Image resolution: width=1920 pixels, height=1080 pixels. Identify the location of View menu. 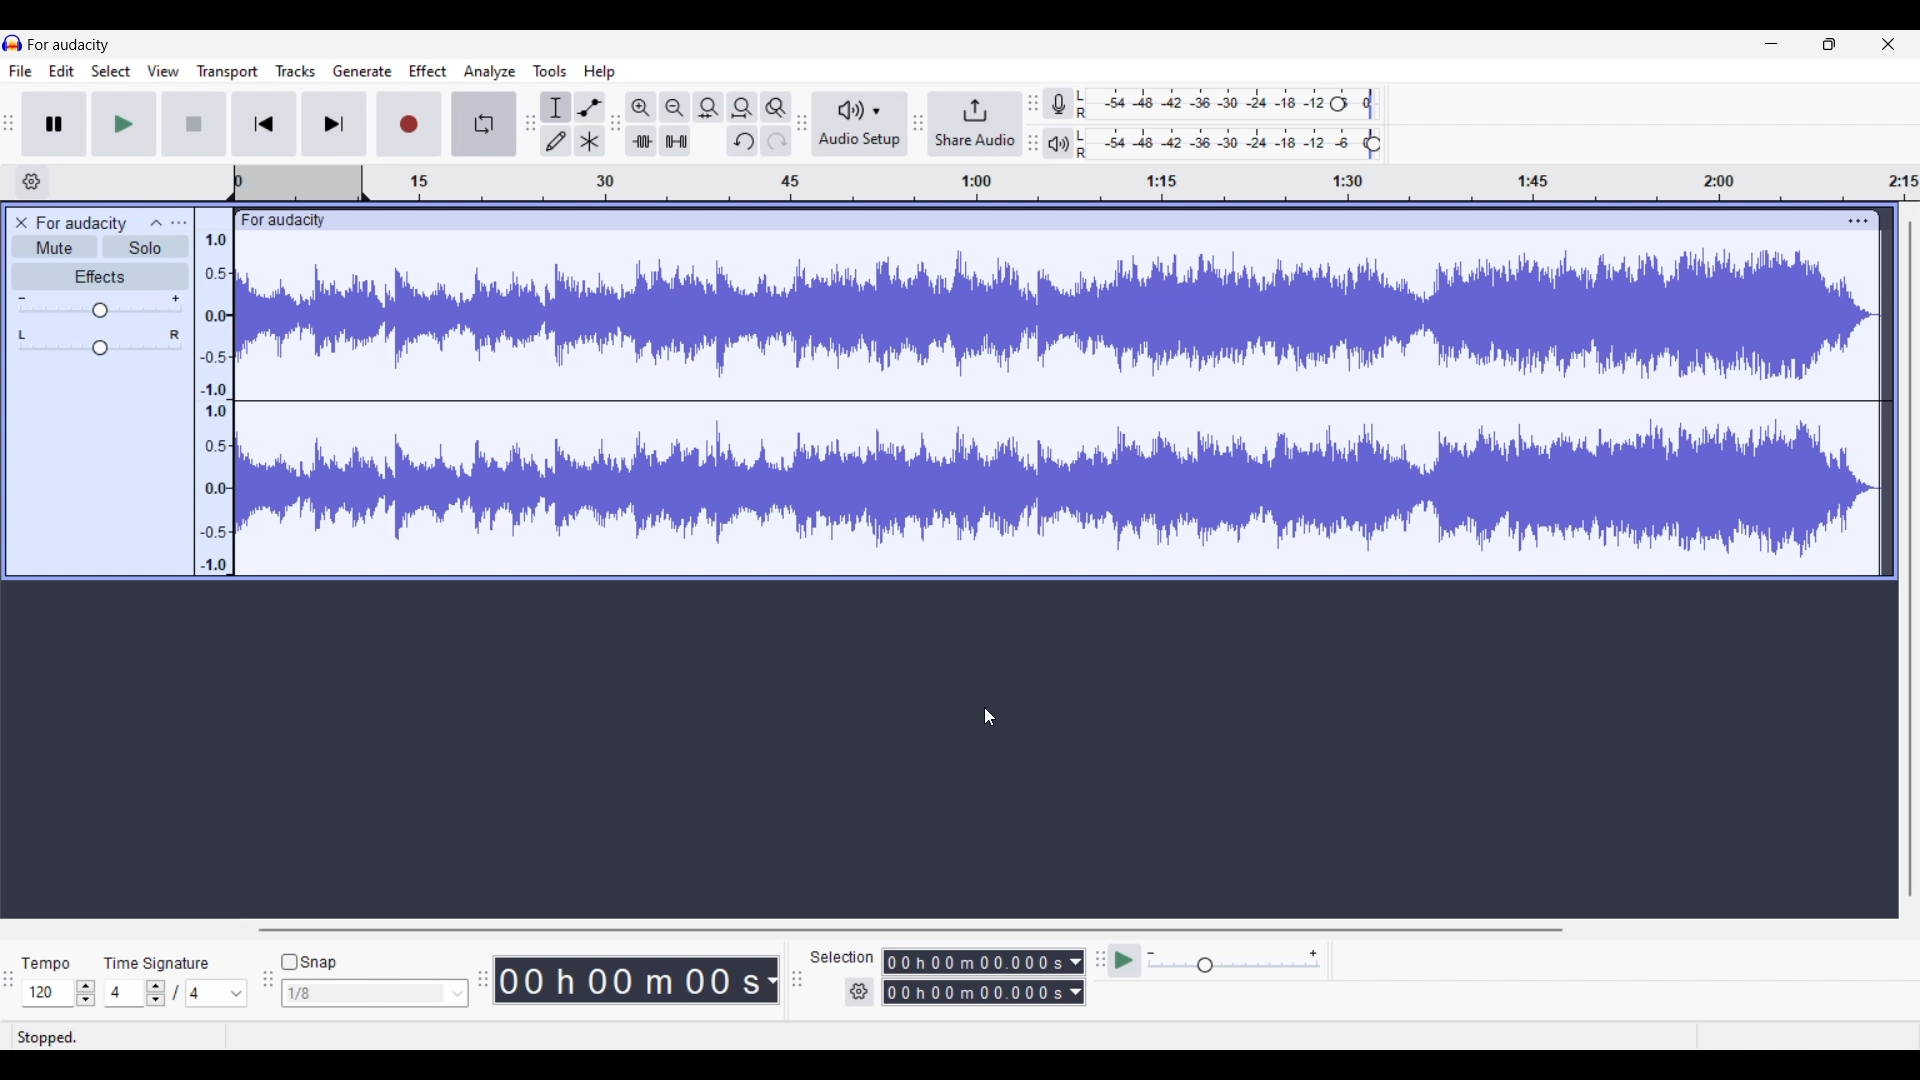
(164, 70).